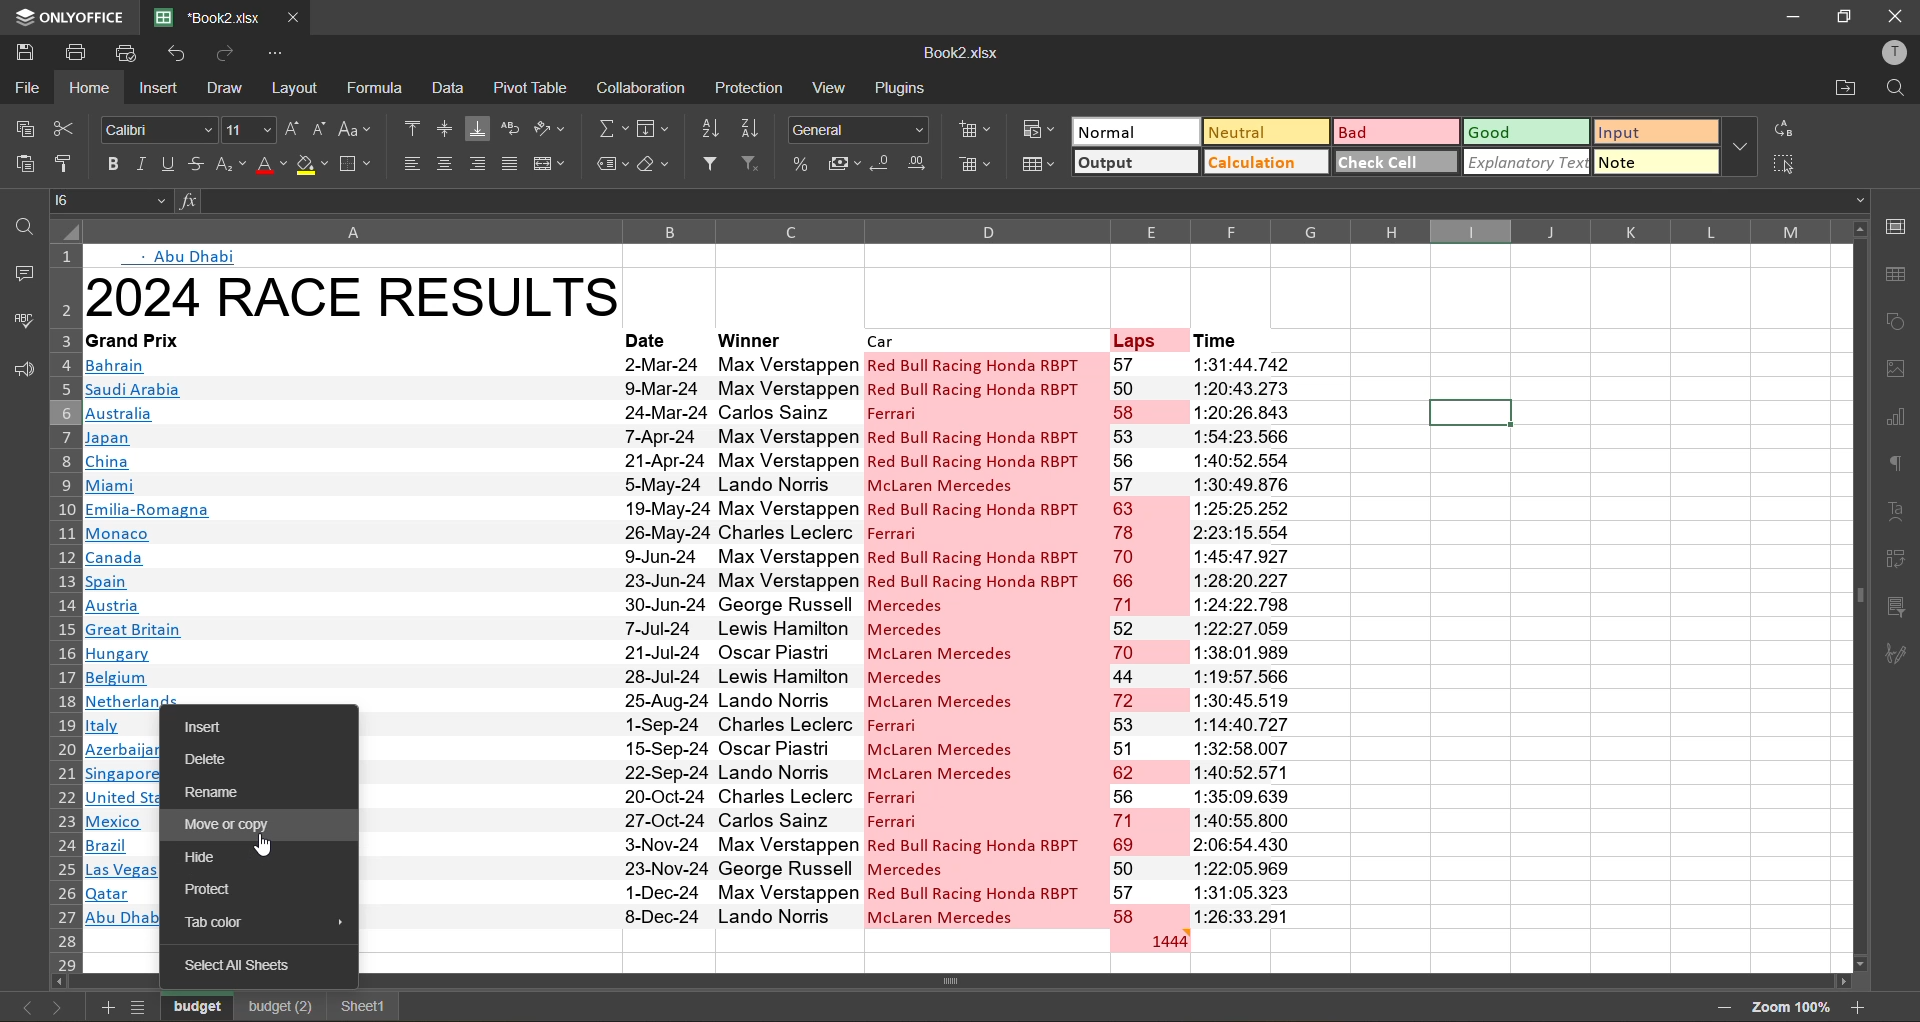 The height and width of the screenshot is (1022, 1920). Describe the element at coordinates (18, 273) in the screenshot. I see `comments` at that location.